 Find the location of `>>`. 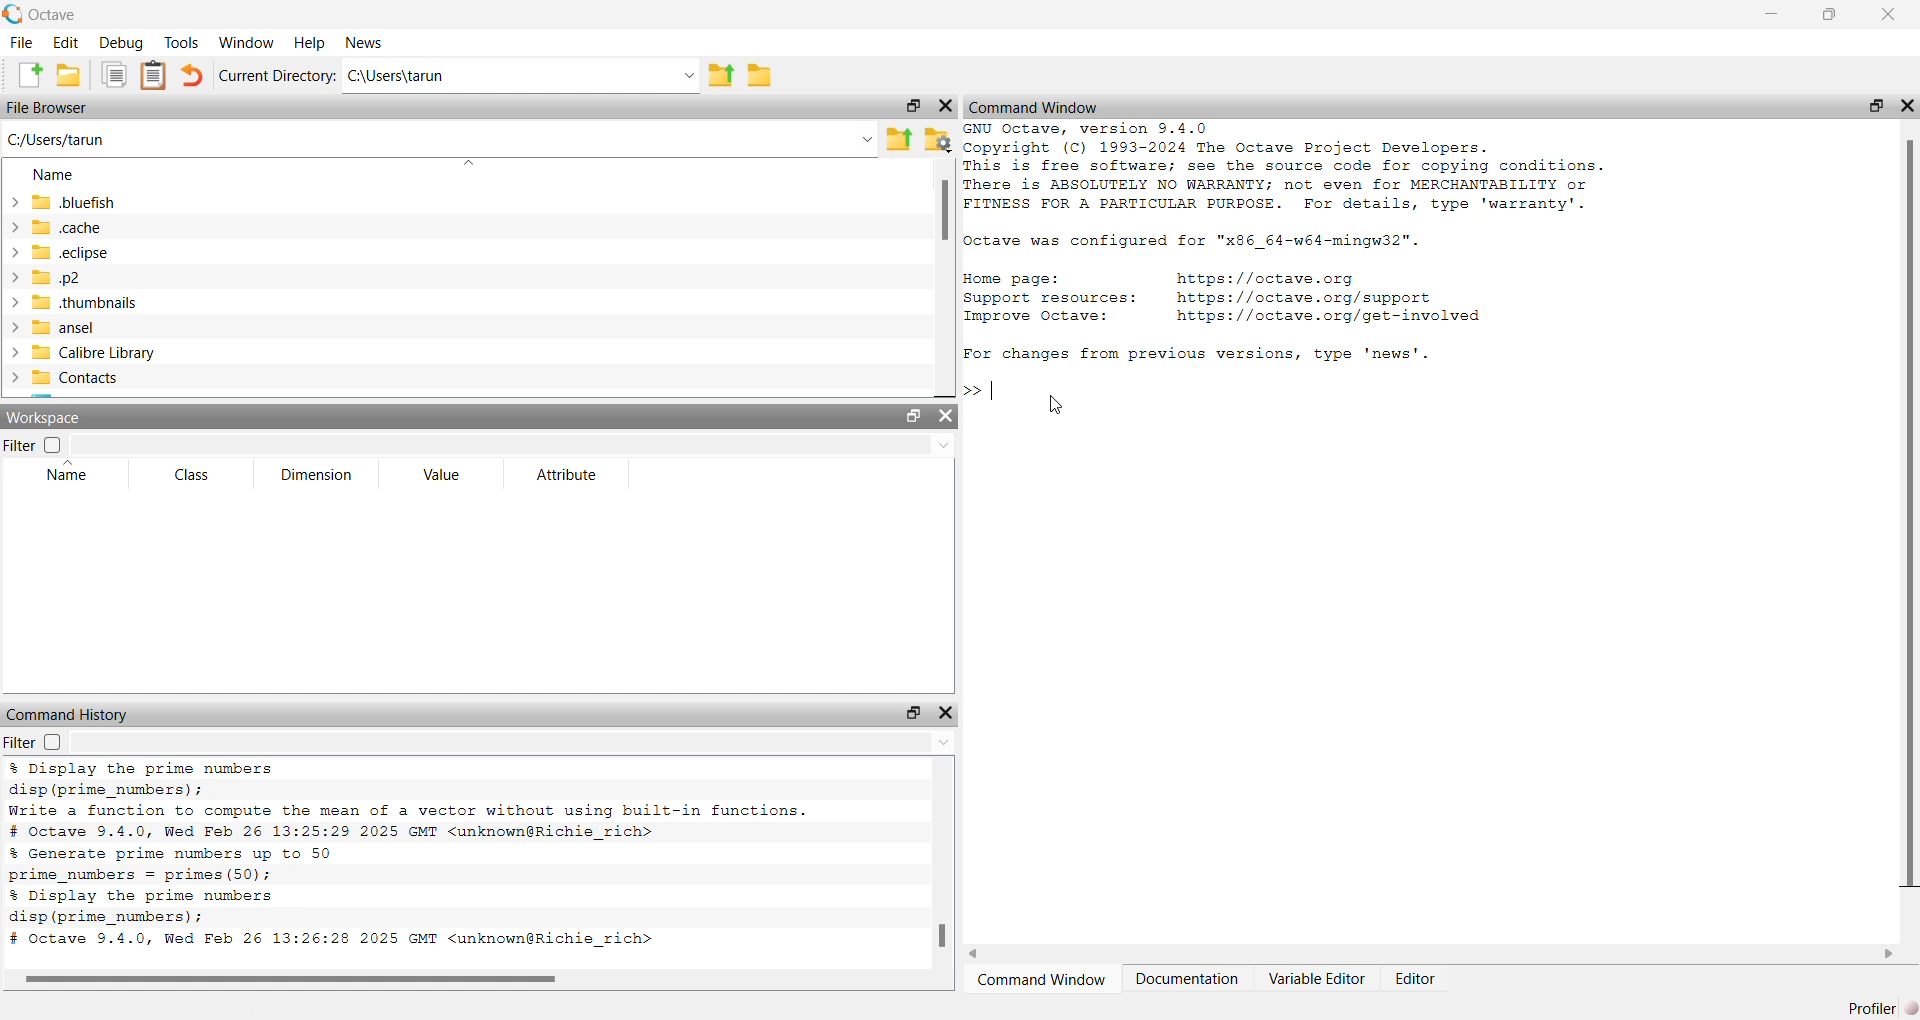

>> is located at coordinates (971, 391).